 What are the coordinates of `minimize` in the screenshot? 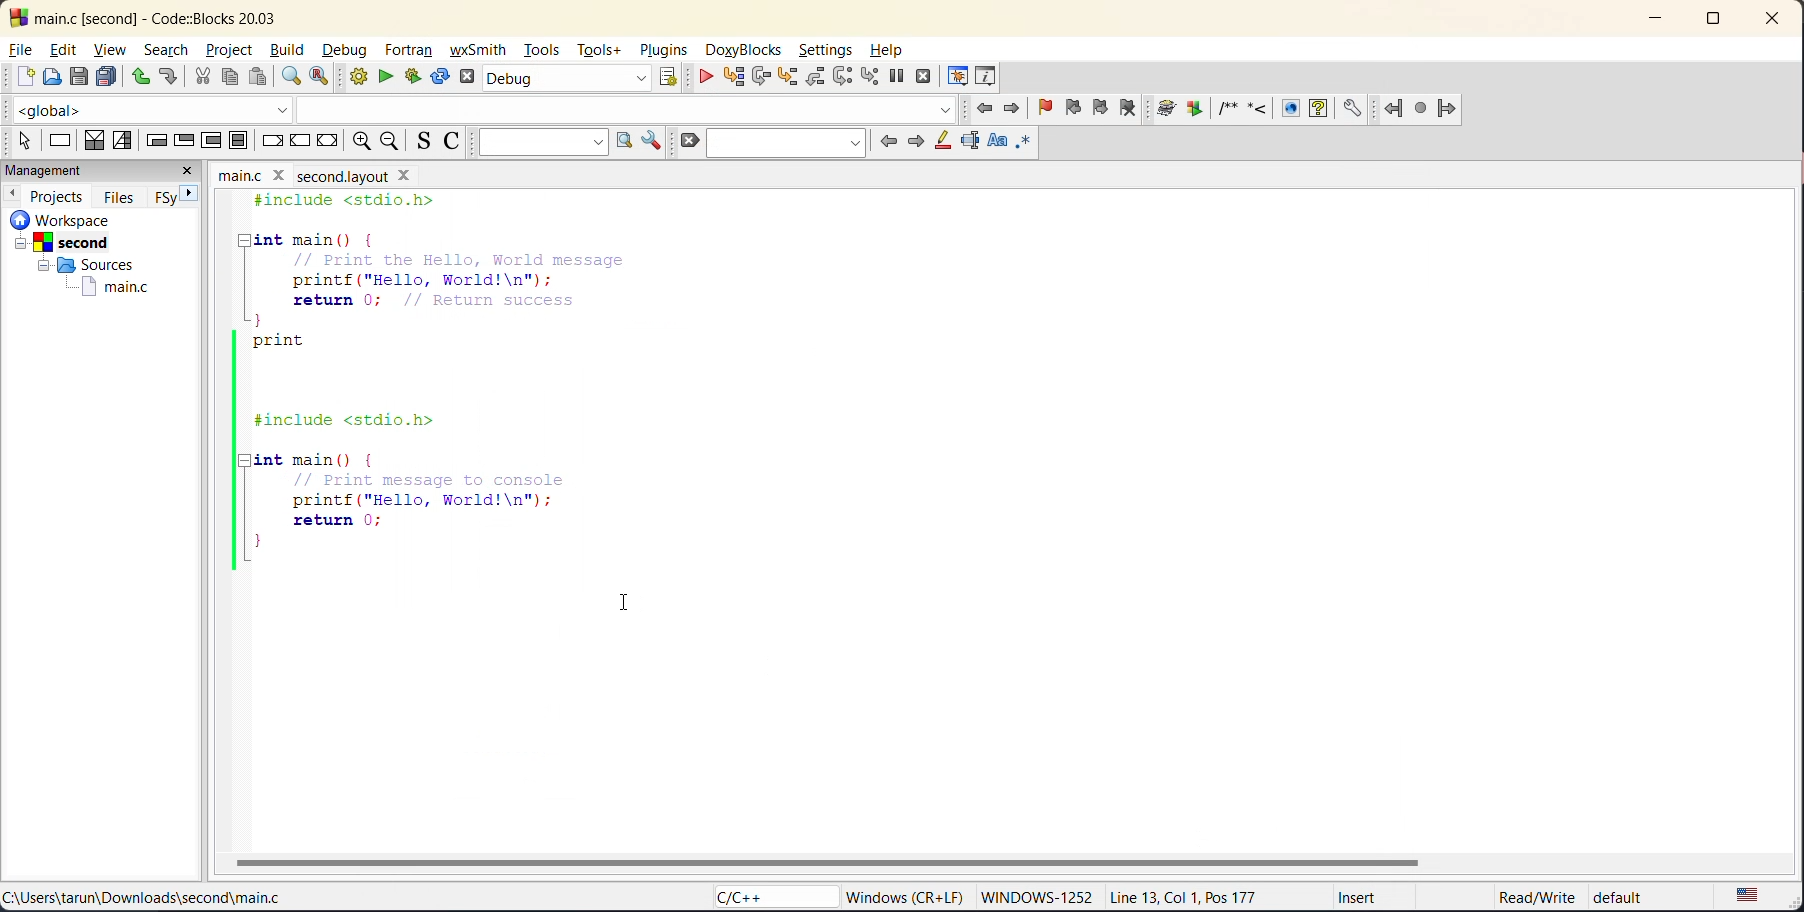 It's located at (1656, 21).